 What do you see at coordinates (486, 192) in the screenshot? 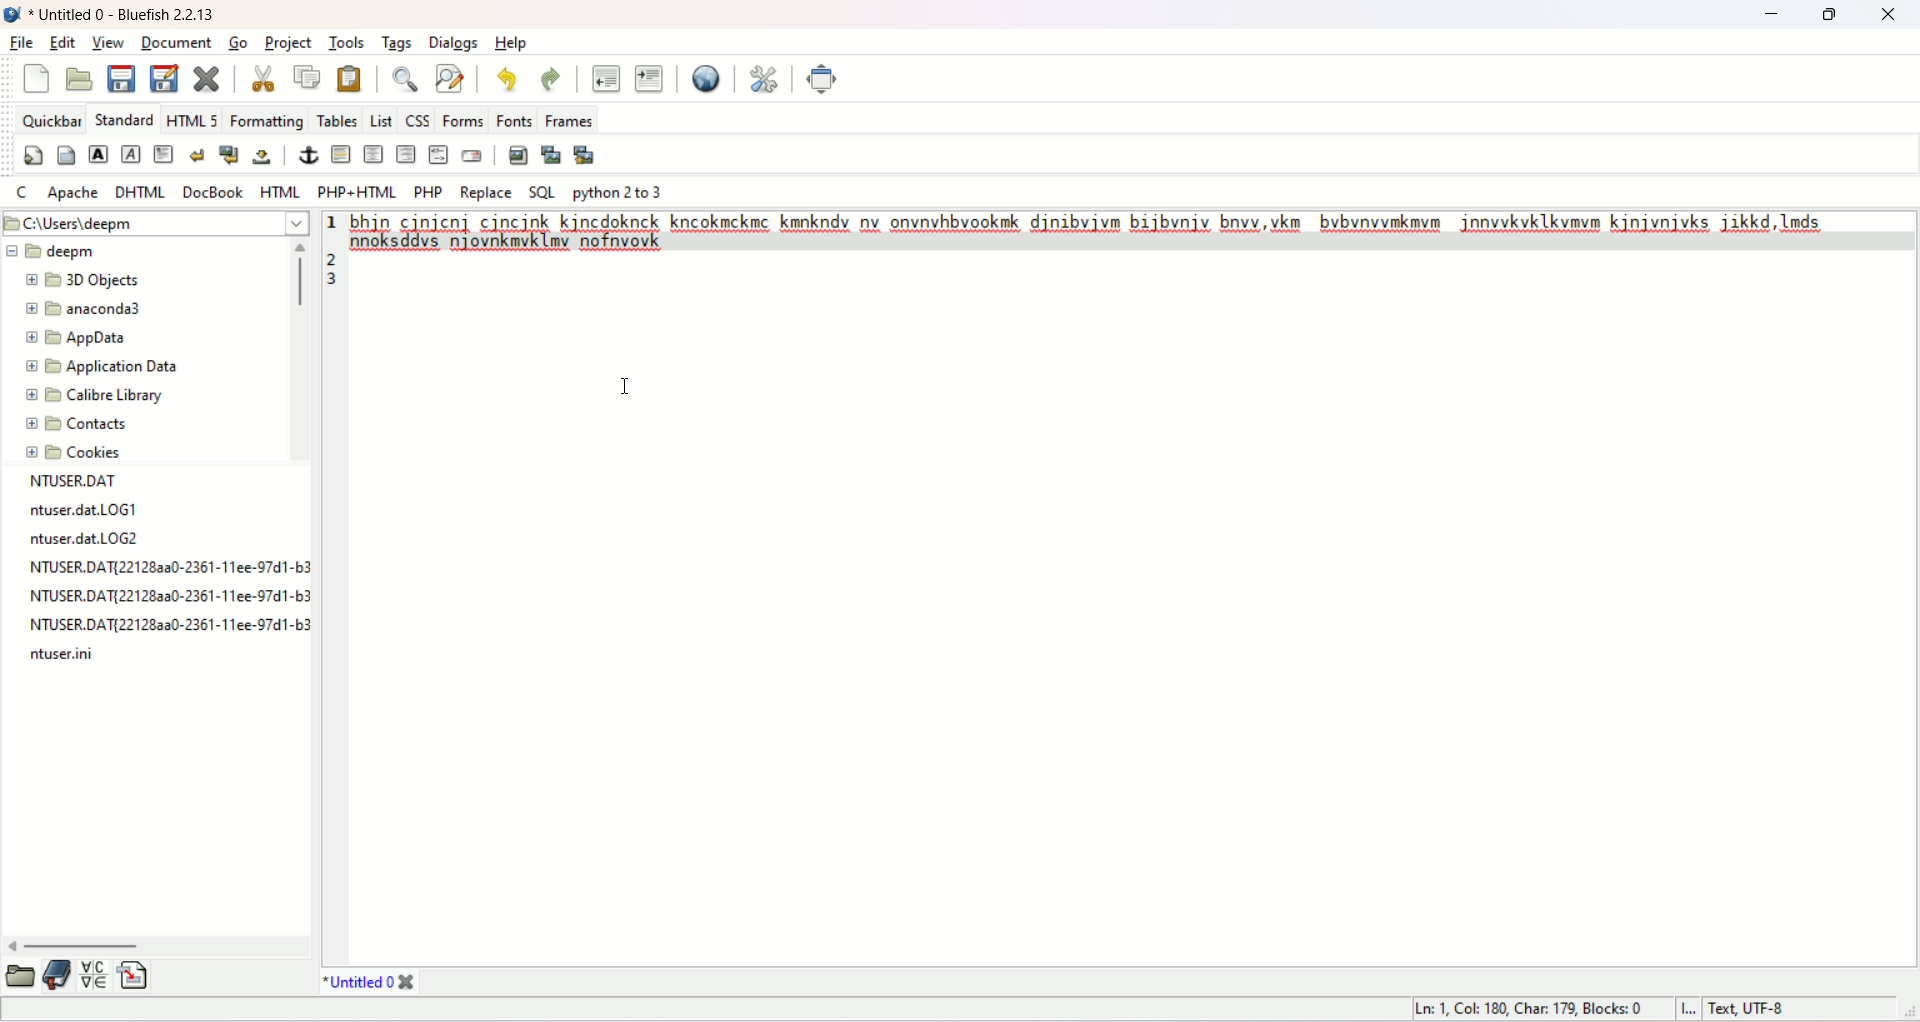
I see `REPLACE` at bounding box center [486, 192].